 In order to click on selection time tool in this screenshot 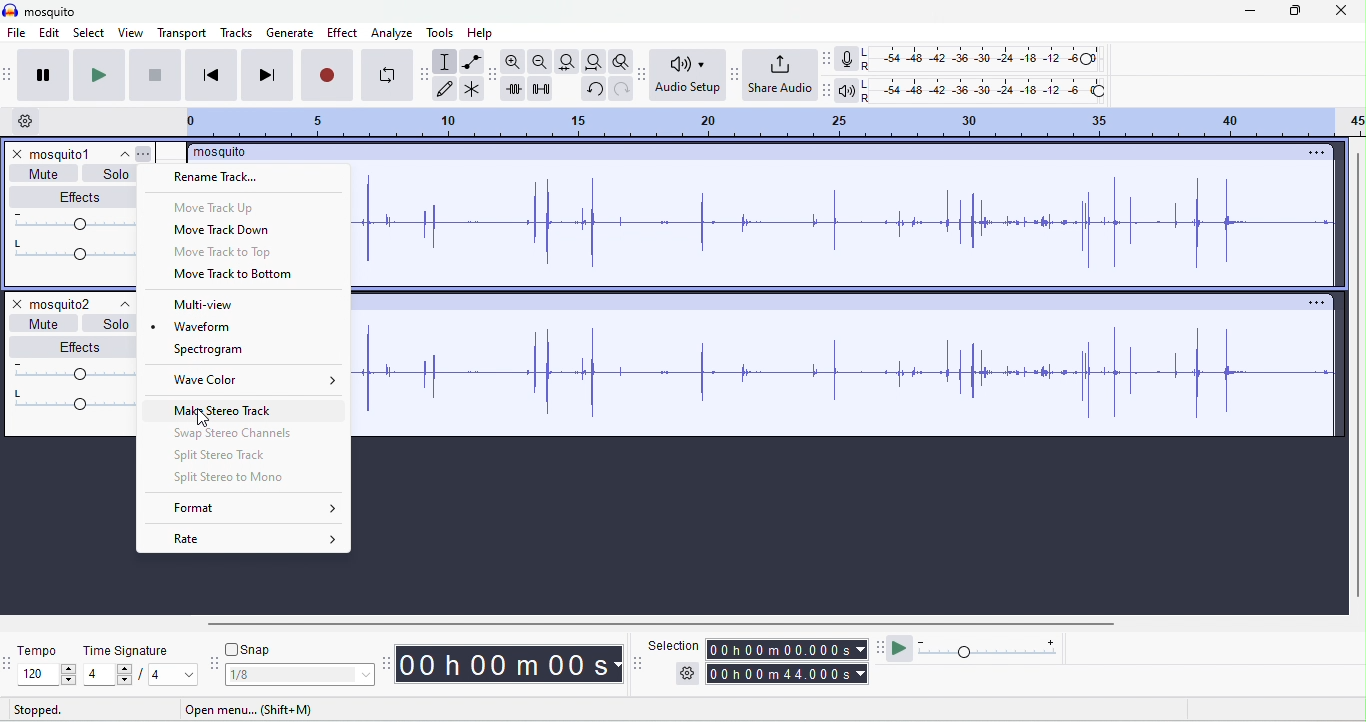, I will do `click(639, 663)`.